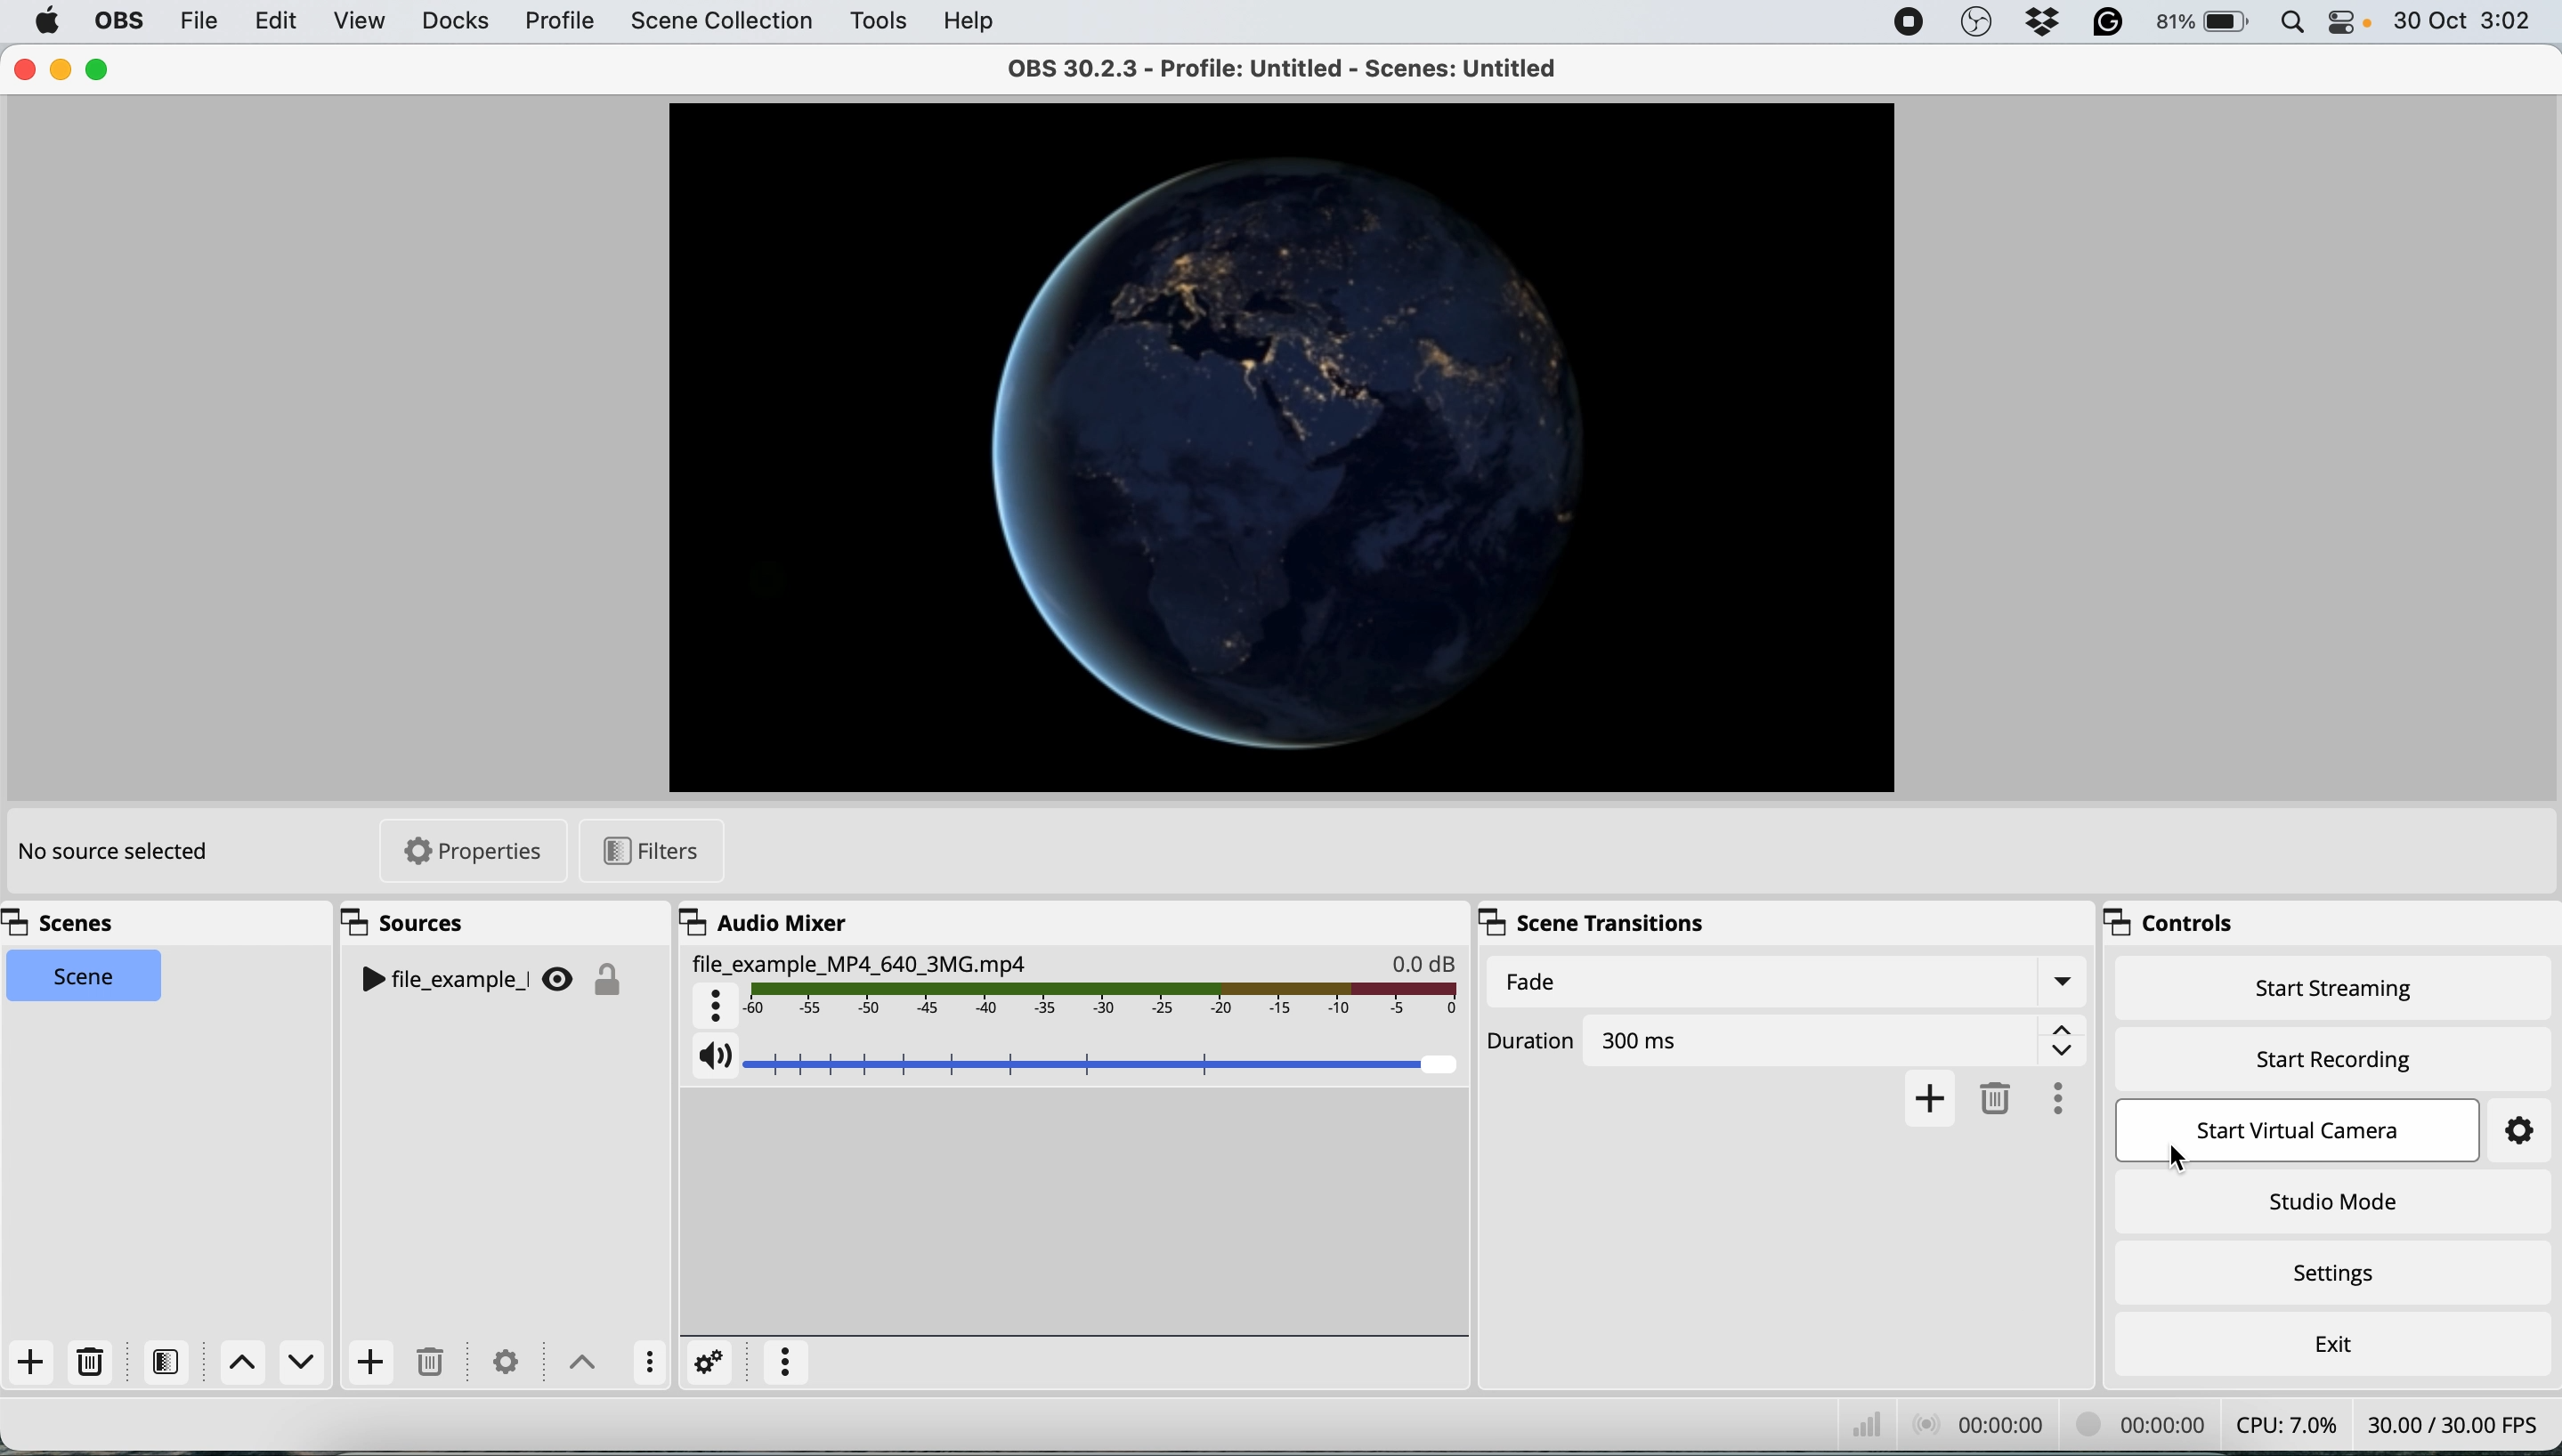  I want to click on source audio, so click(1069, 986).